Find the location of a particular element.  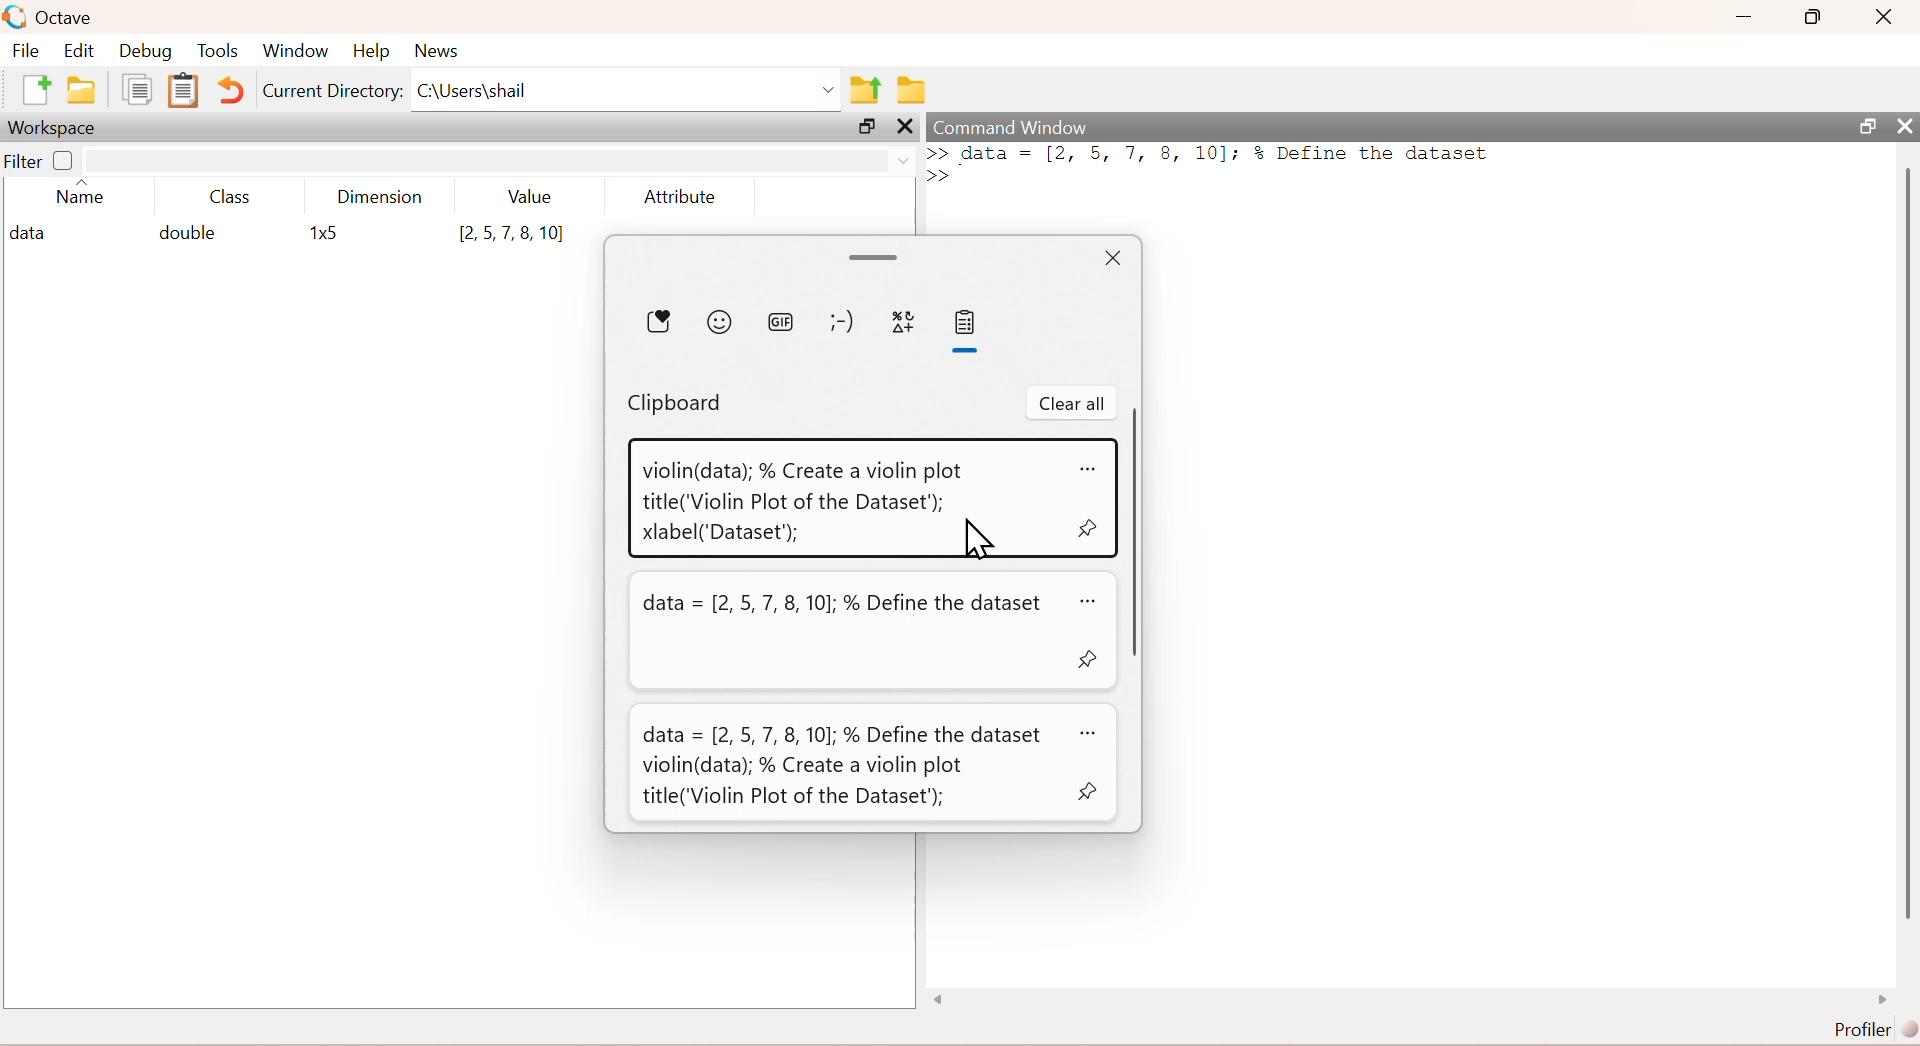

news is located at coordinates (440, 51).